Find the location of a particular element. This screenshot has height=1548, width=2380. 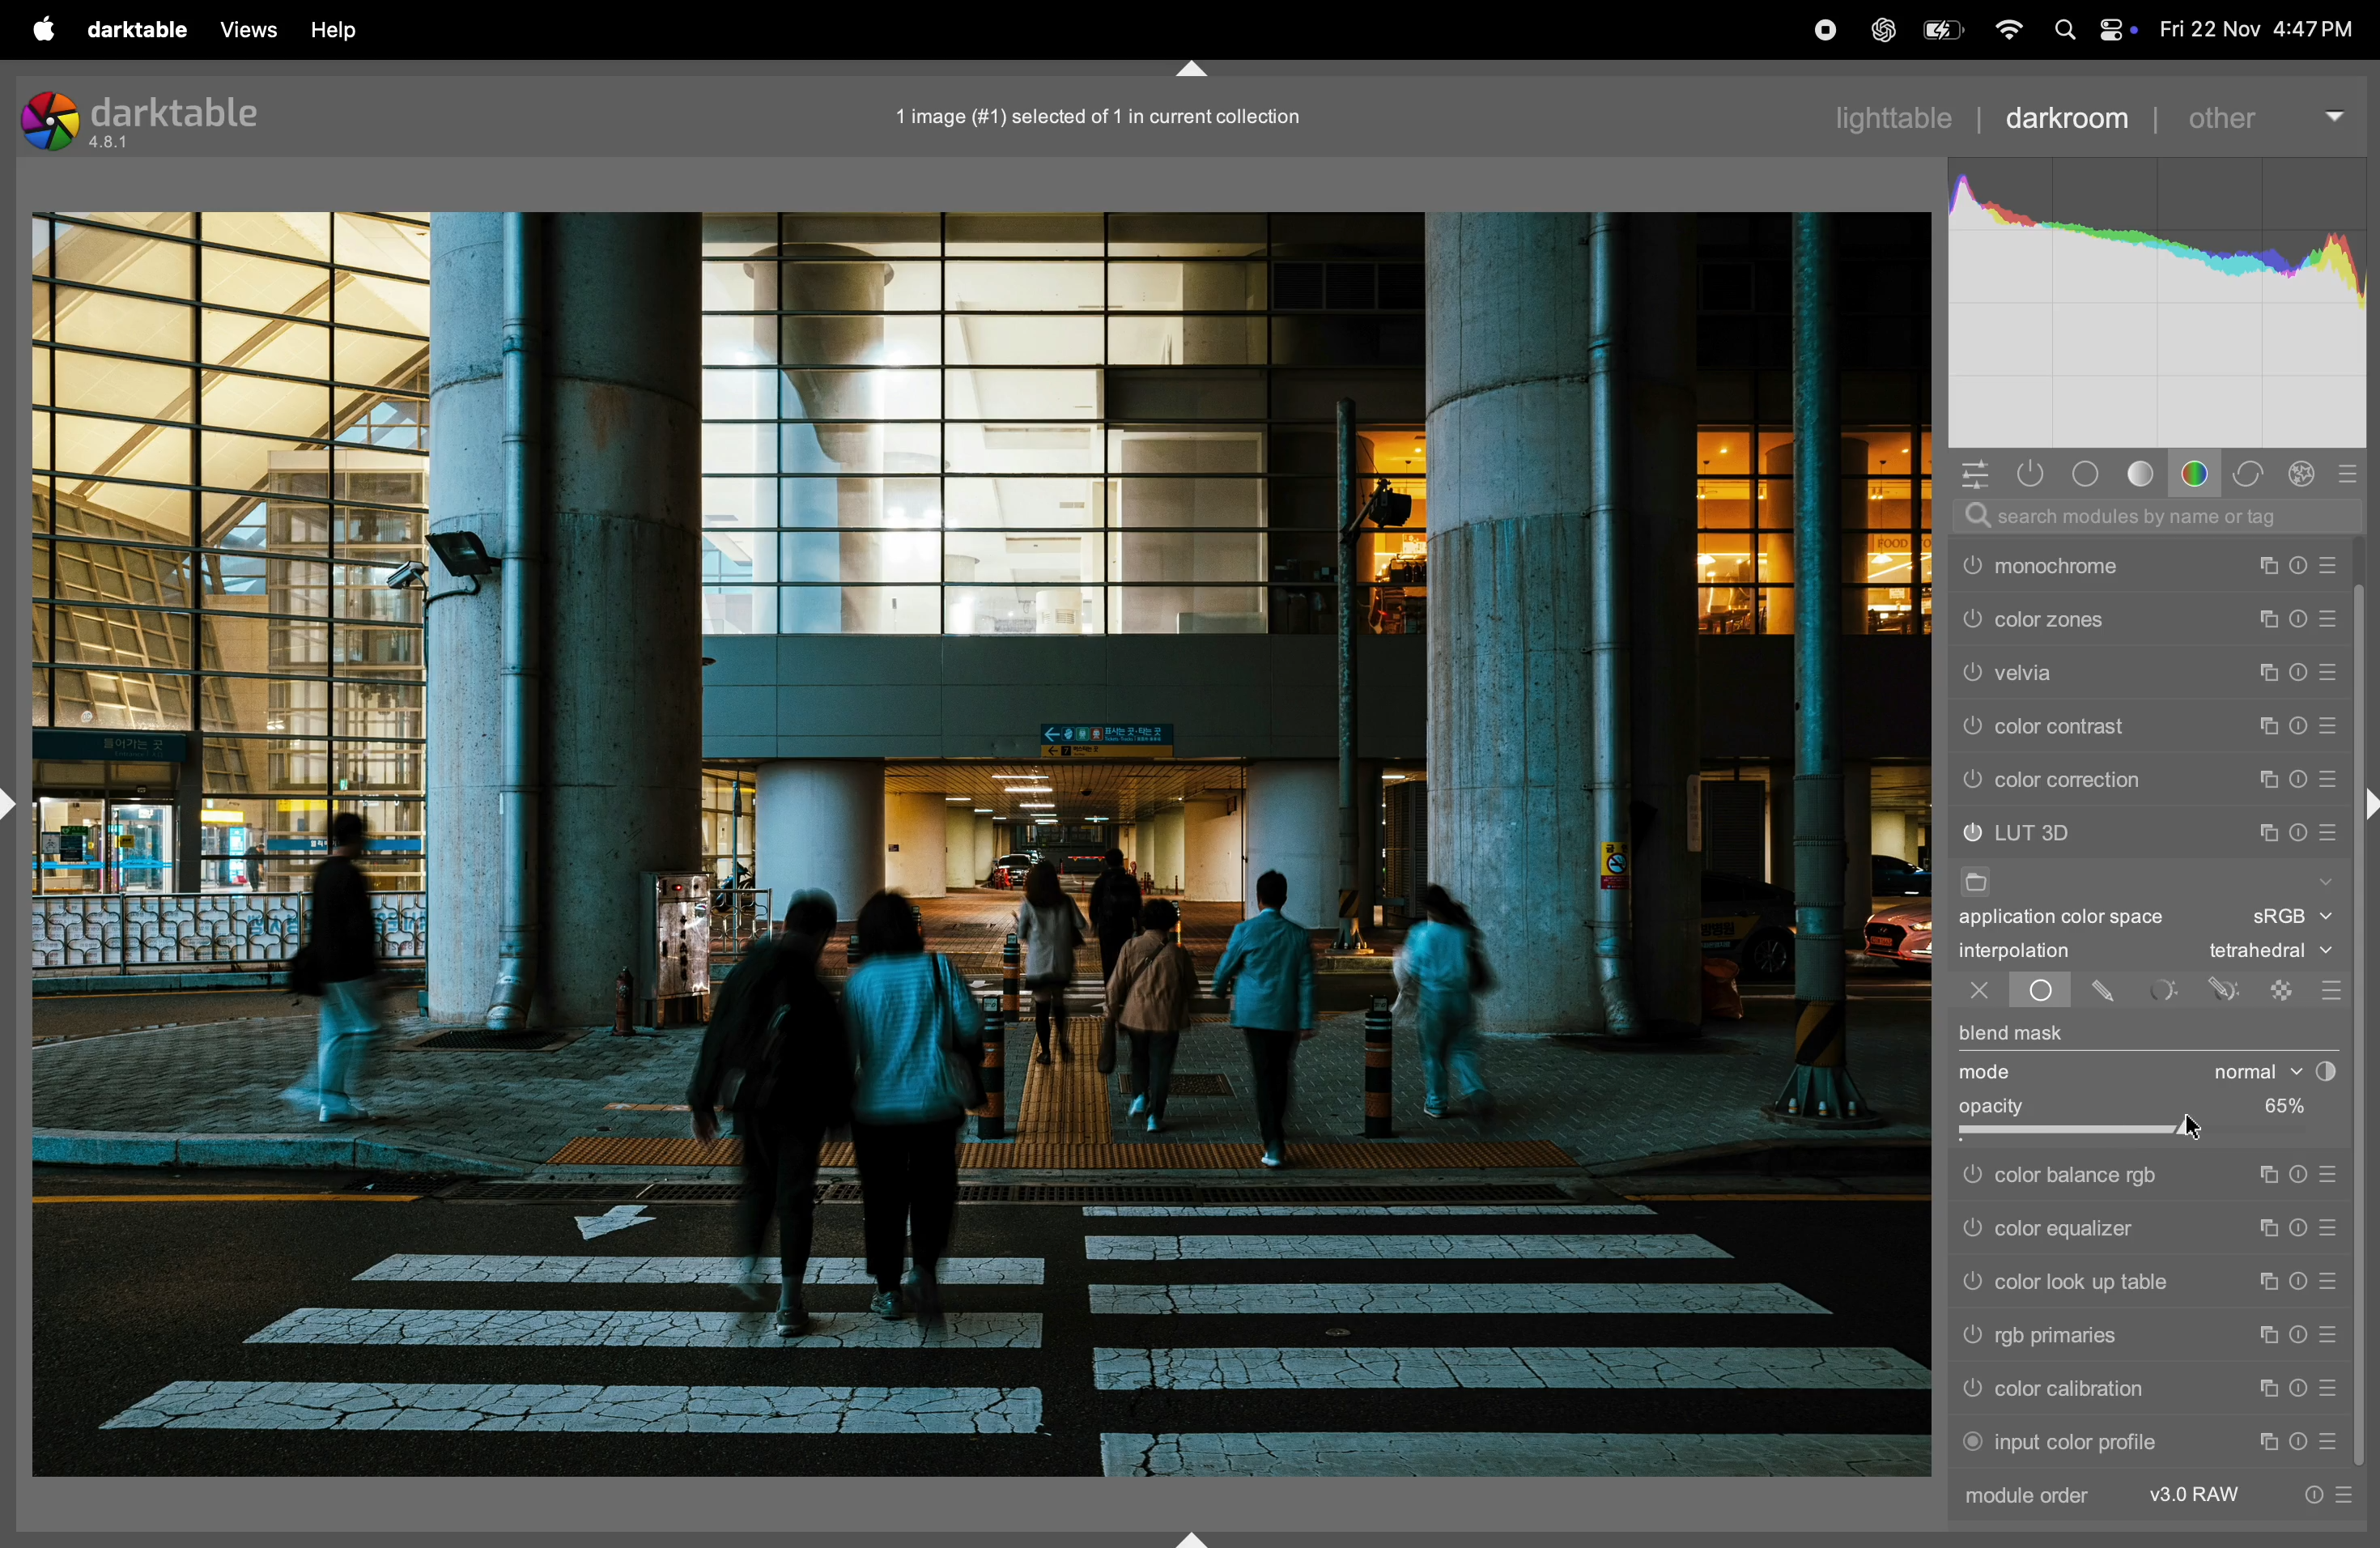

show is located at coordinates (2327, 879).